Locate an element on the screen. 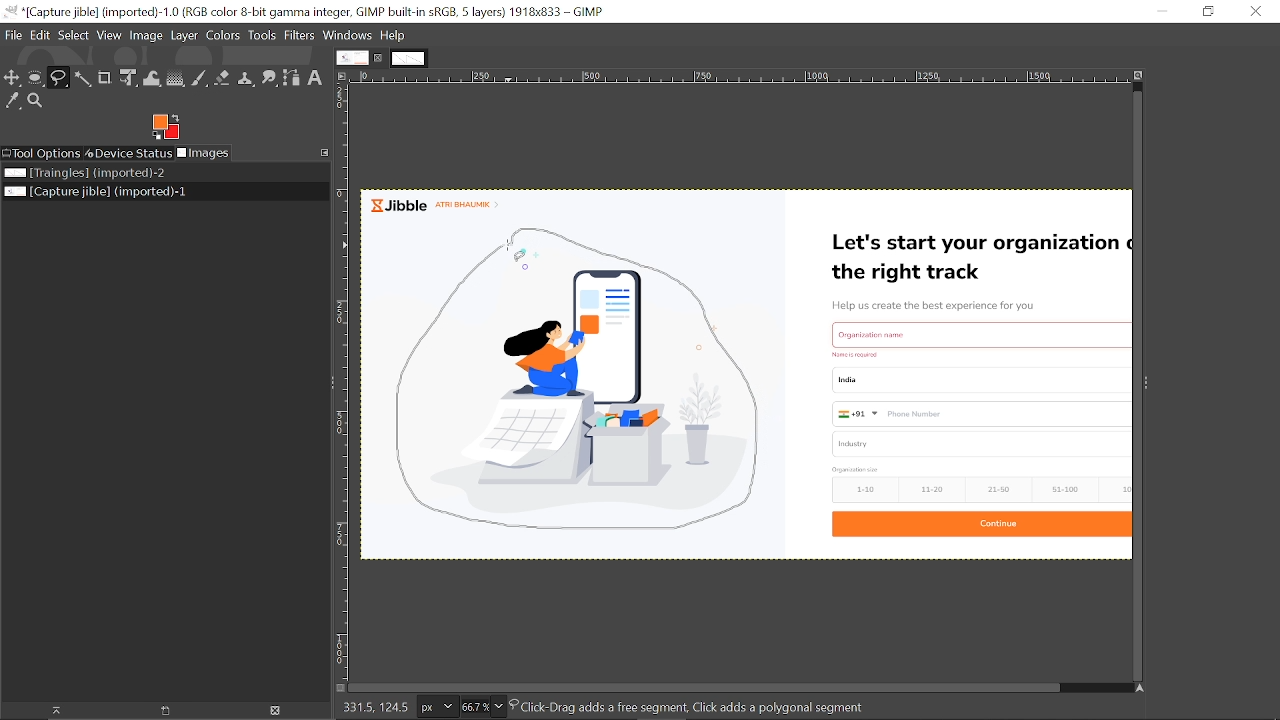 Image resolution: width=1280 pixels, height=720 pixels. Current image file is located at coordinates (98, 192).